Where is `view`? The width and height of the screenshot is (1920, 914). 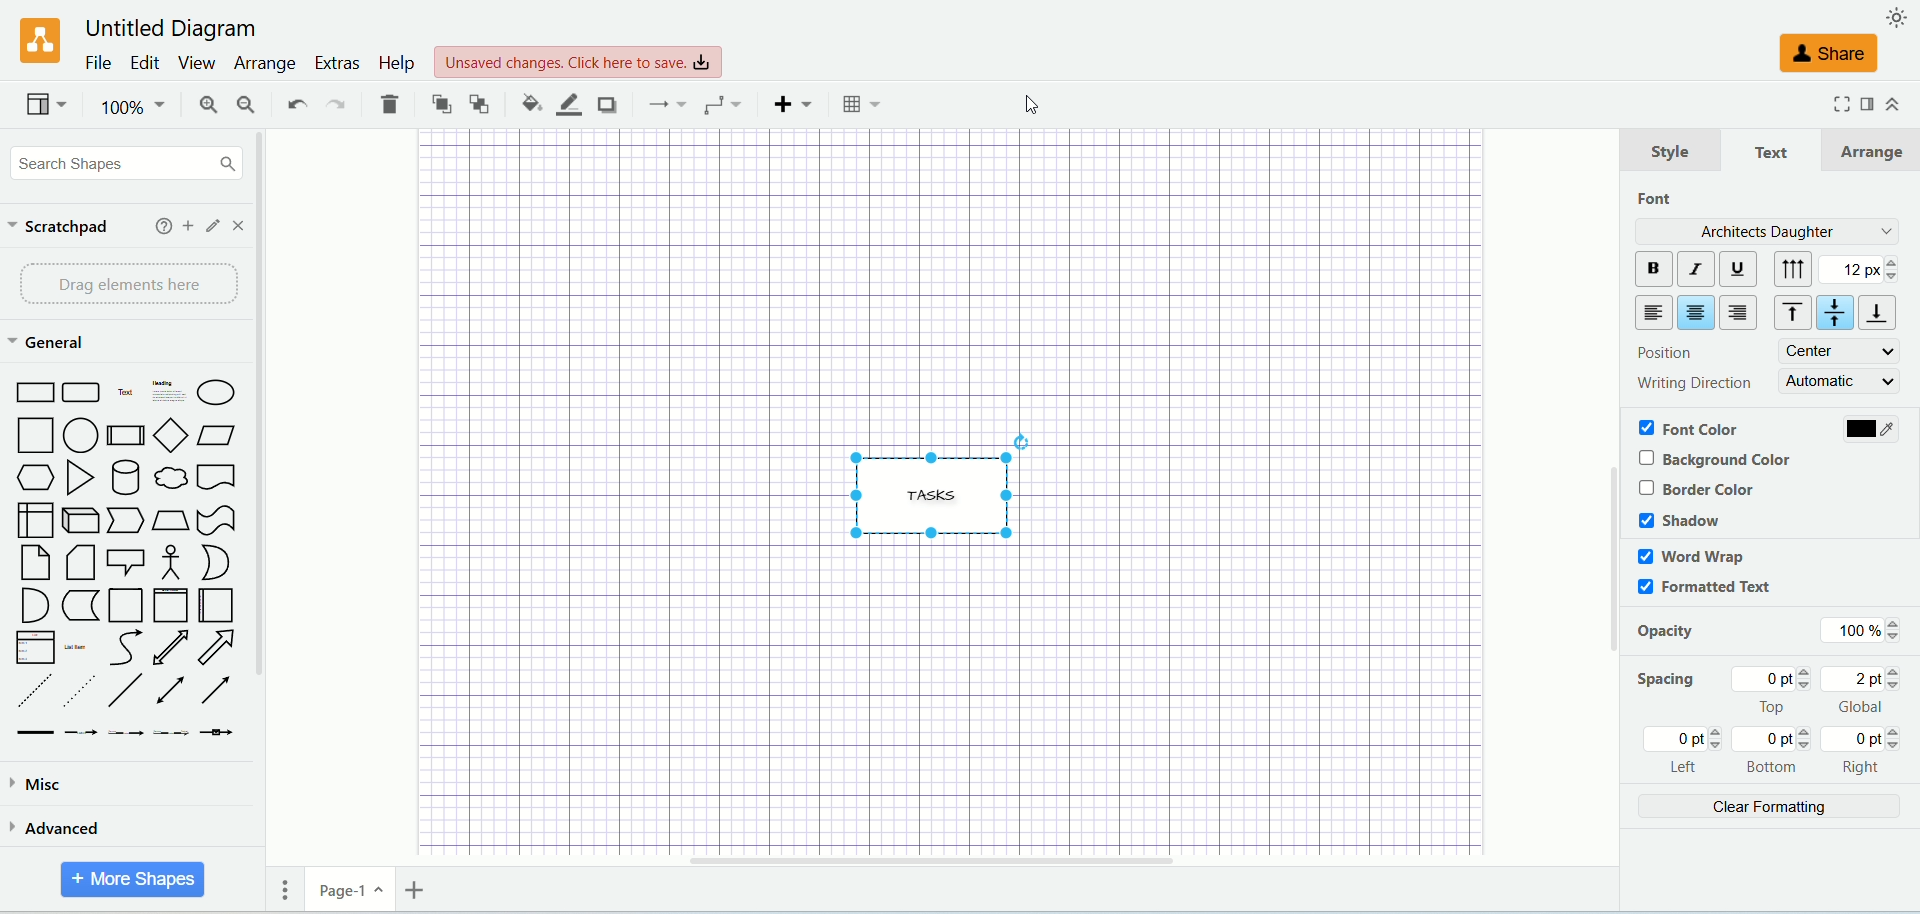 view is located at coordinates (44, 104).